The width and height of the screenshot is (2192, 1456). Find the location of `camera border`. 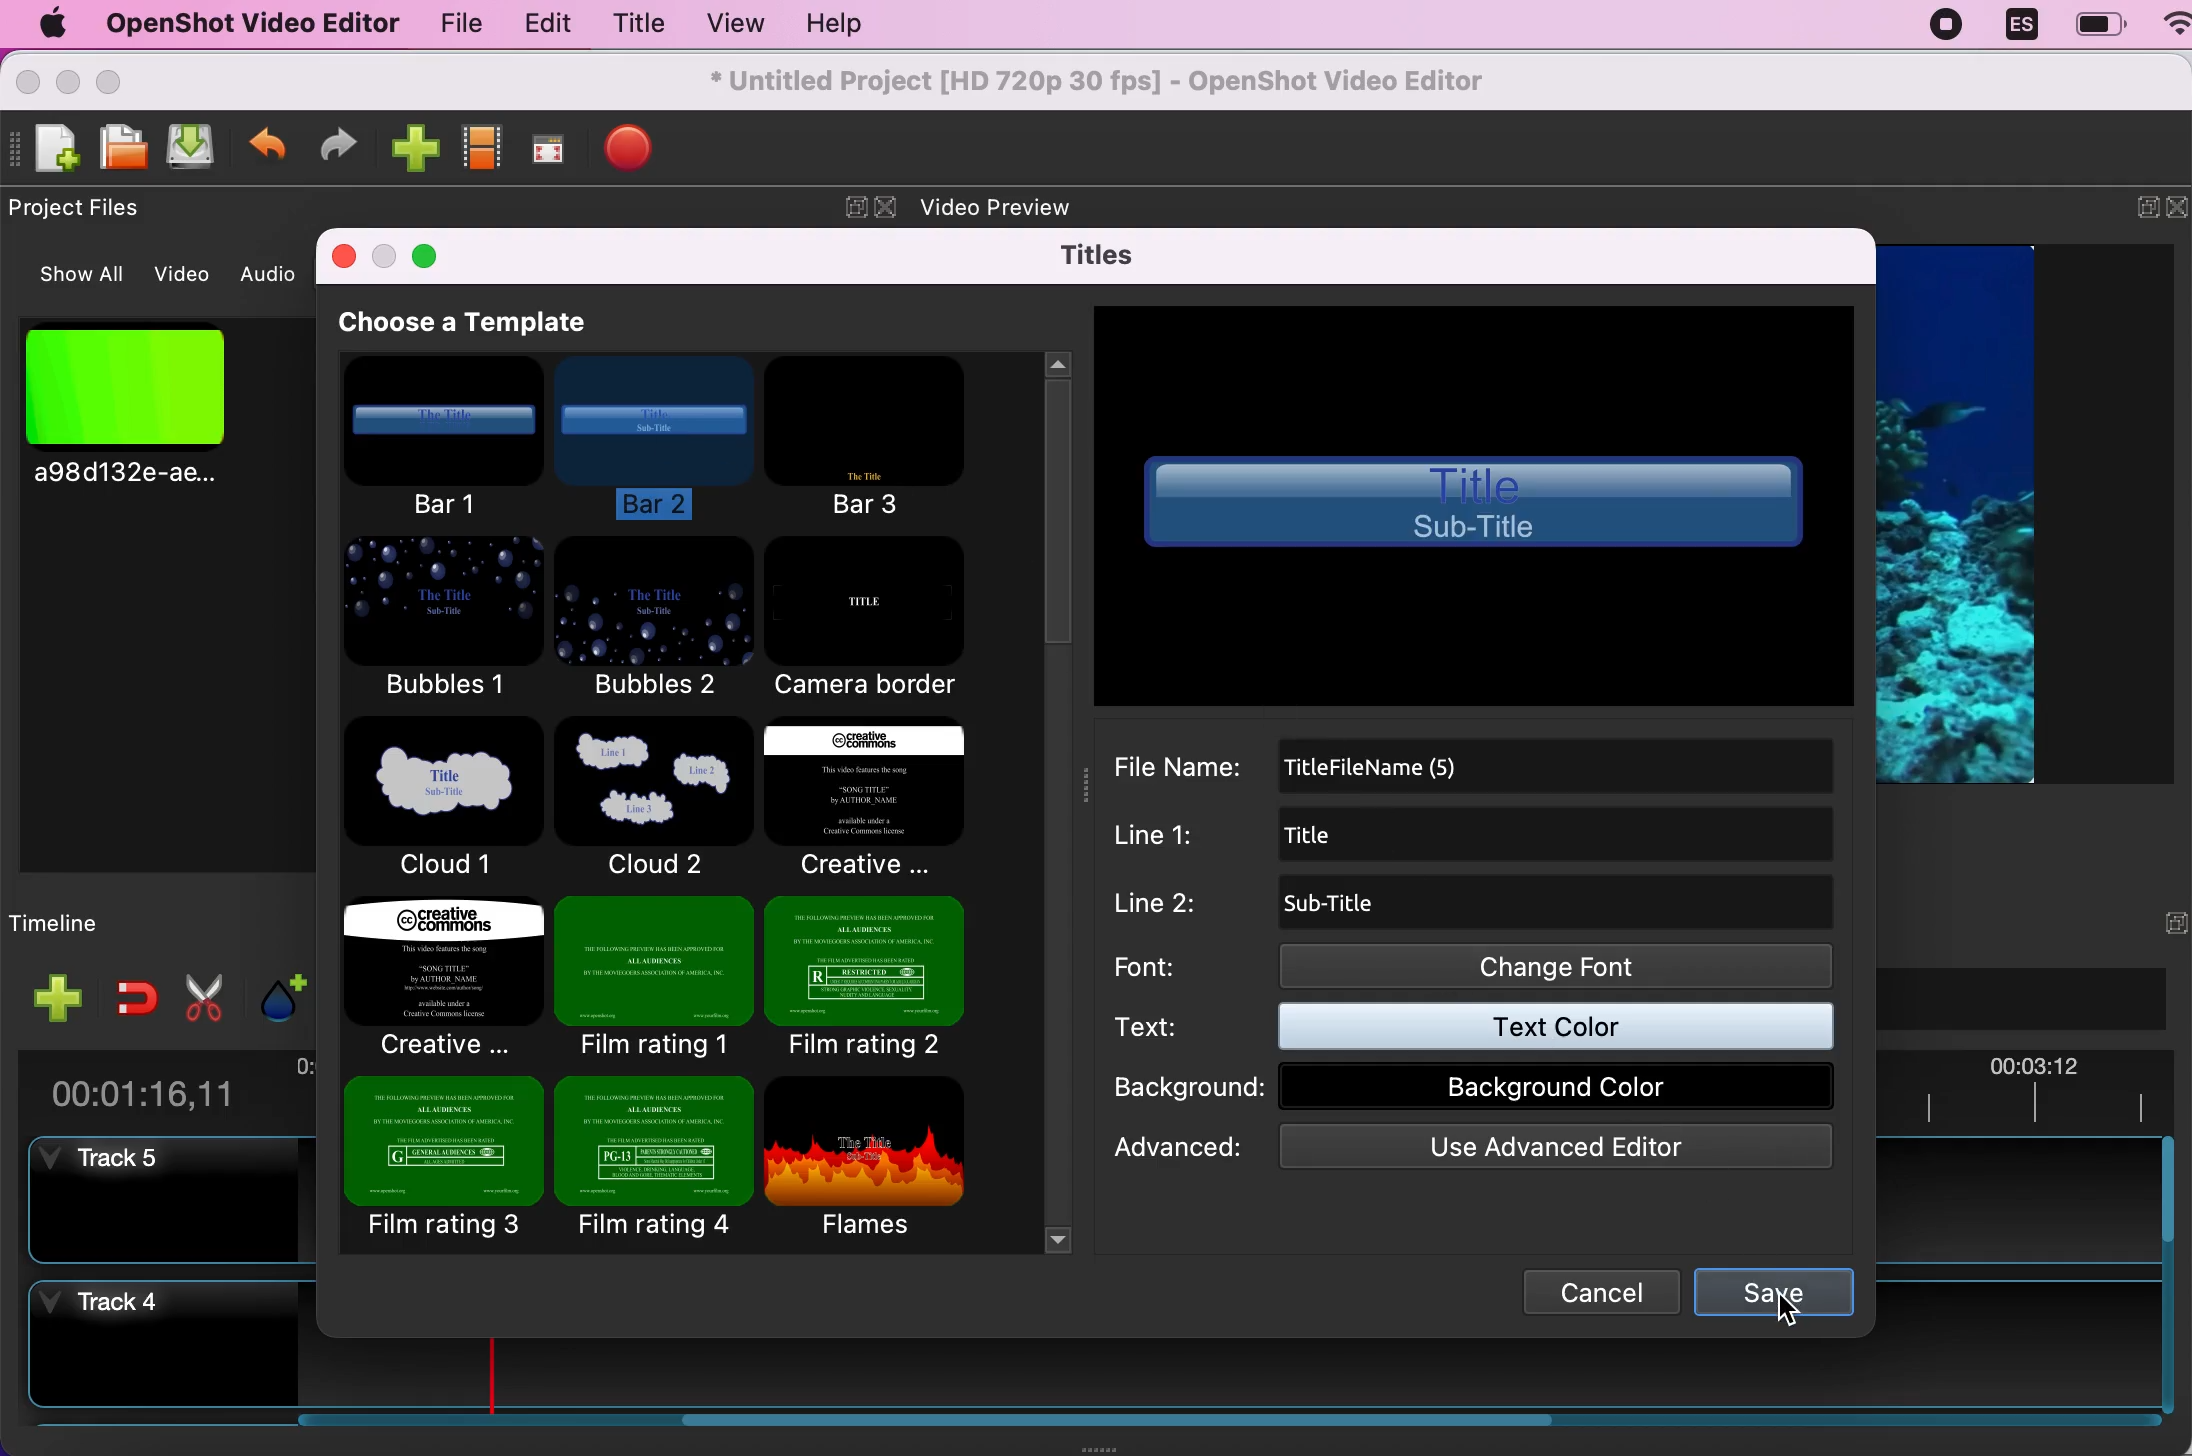

camera border is located at coordinates (880, 619).